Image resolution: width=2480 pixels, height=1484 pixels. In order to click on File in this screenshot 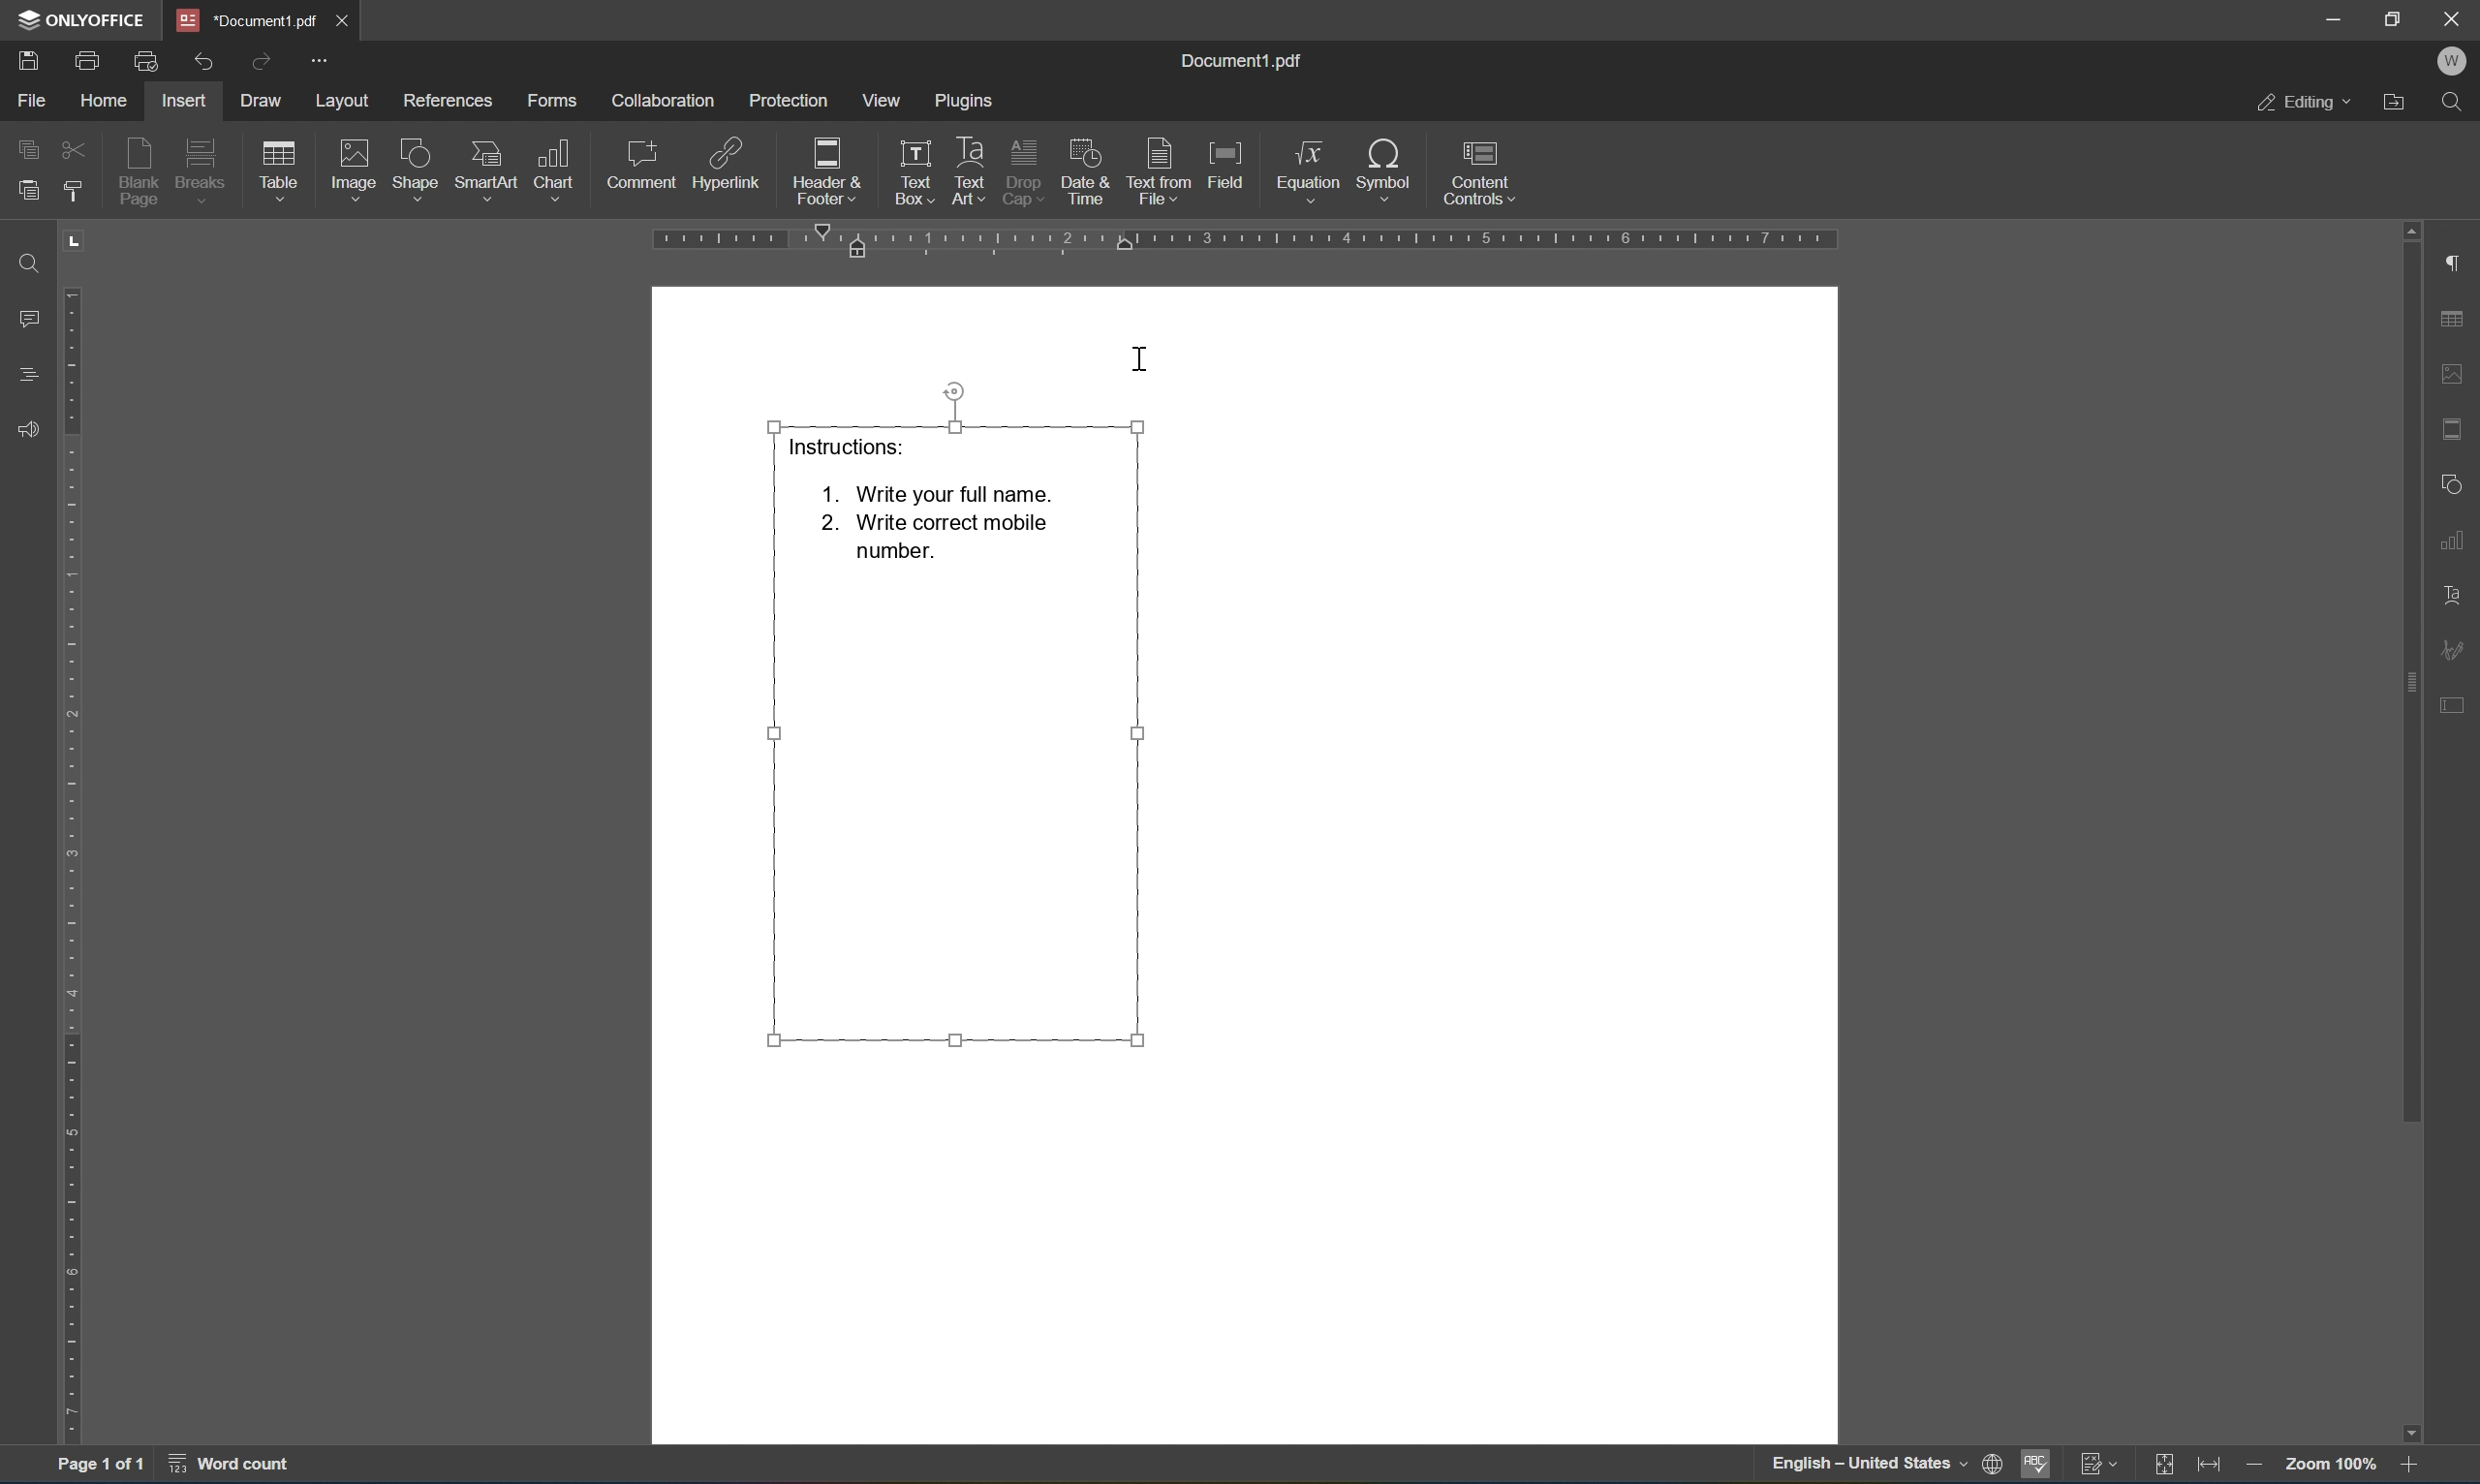, I will do `click(33, 103)`.